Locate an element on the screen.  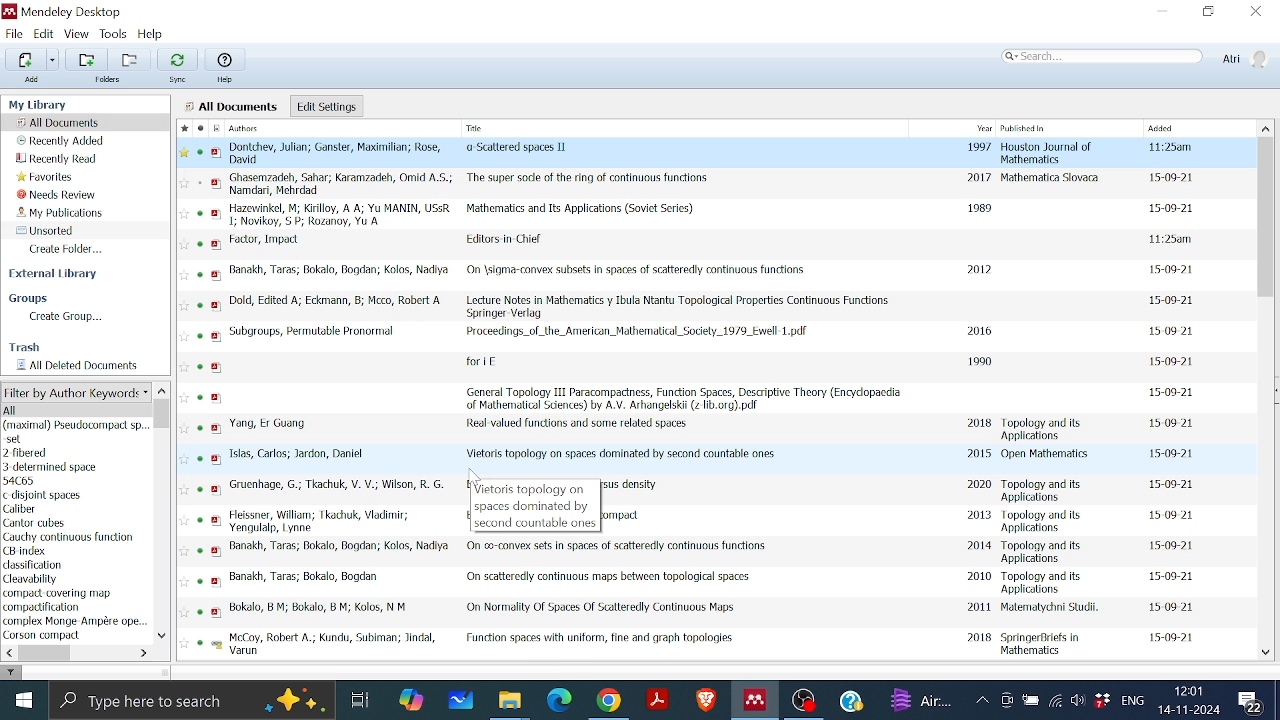
keyword is located at coordinates (34, 566).